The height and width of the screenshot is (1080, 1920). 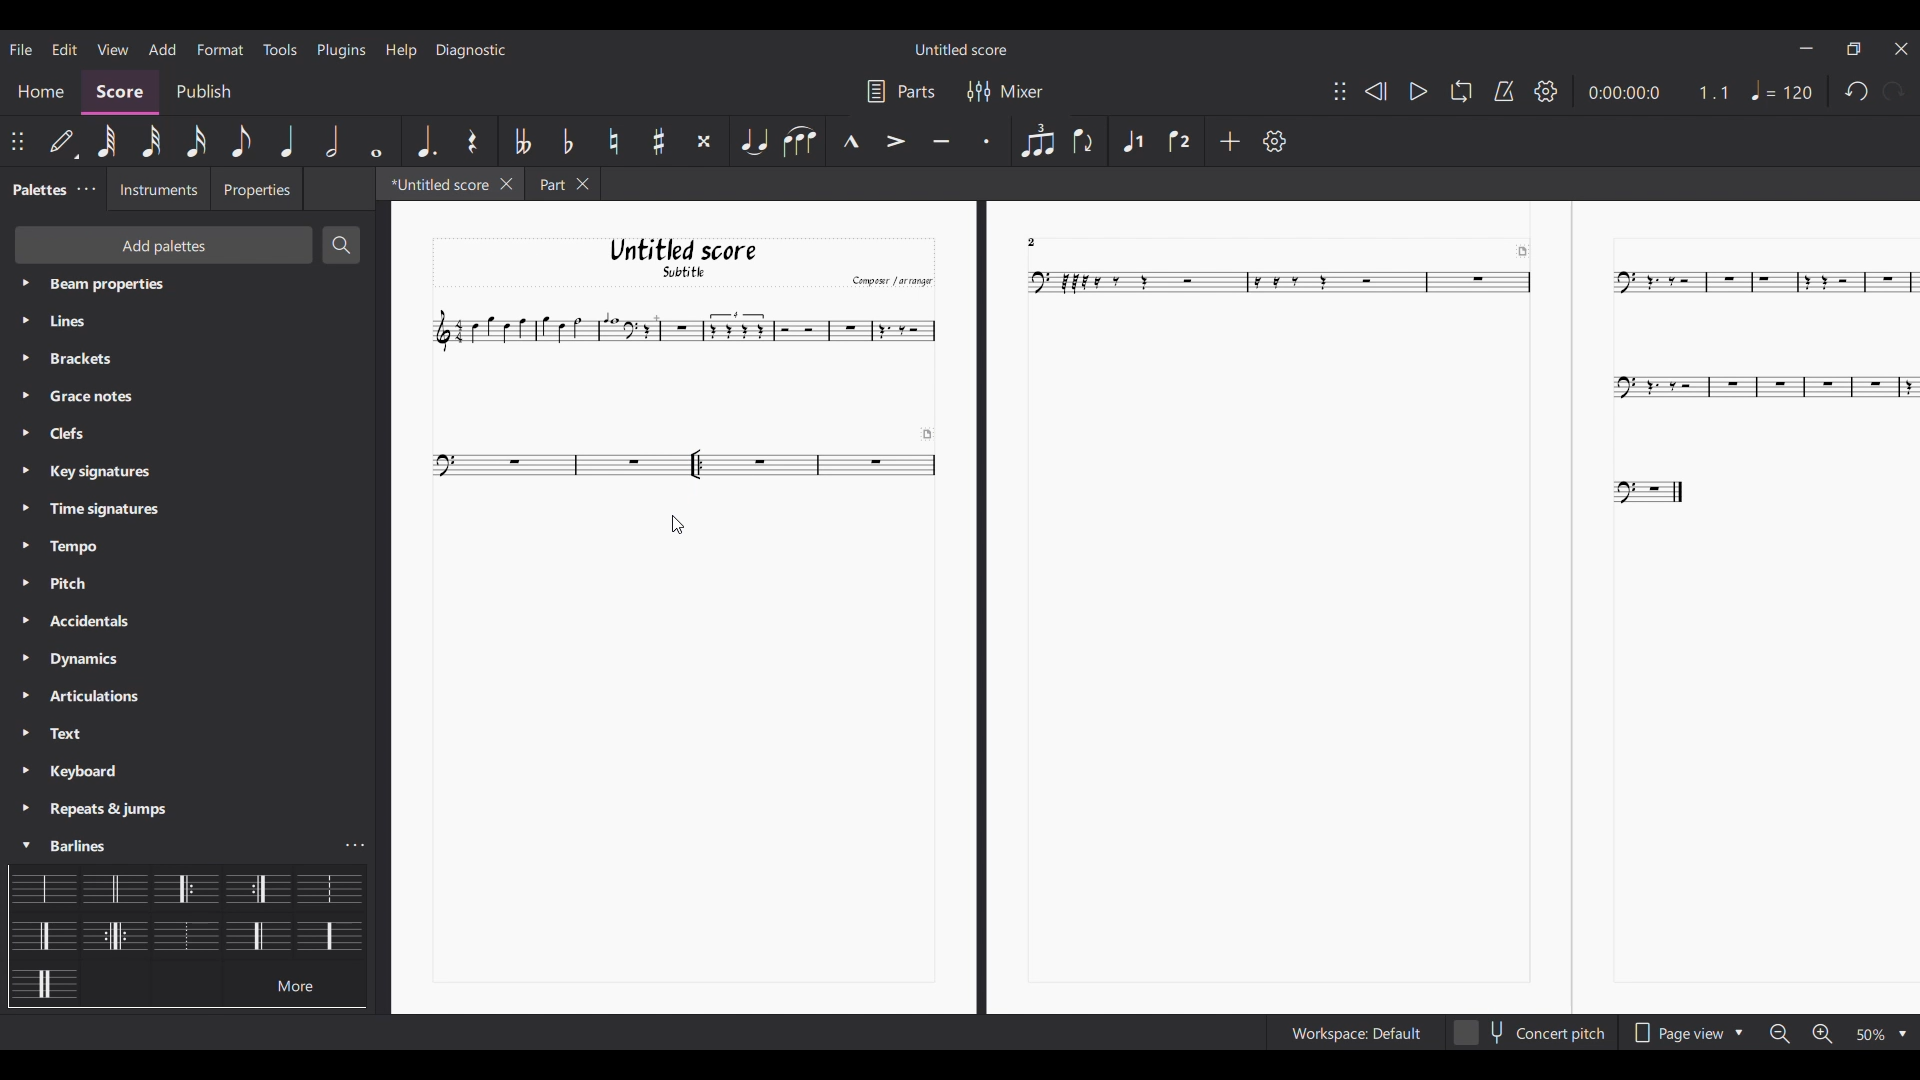 What do you see at coordinates (1781, 90) in the screenshot?
I see `Tempo` at bounding box center [1781, 90].